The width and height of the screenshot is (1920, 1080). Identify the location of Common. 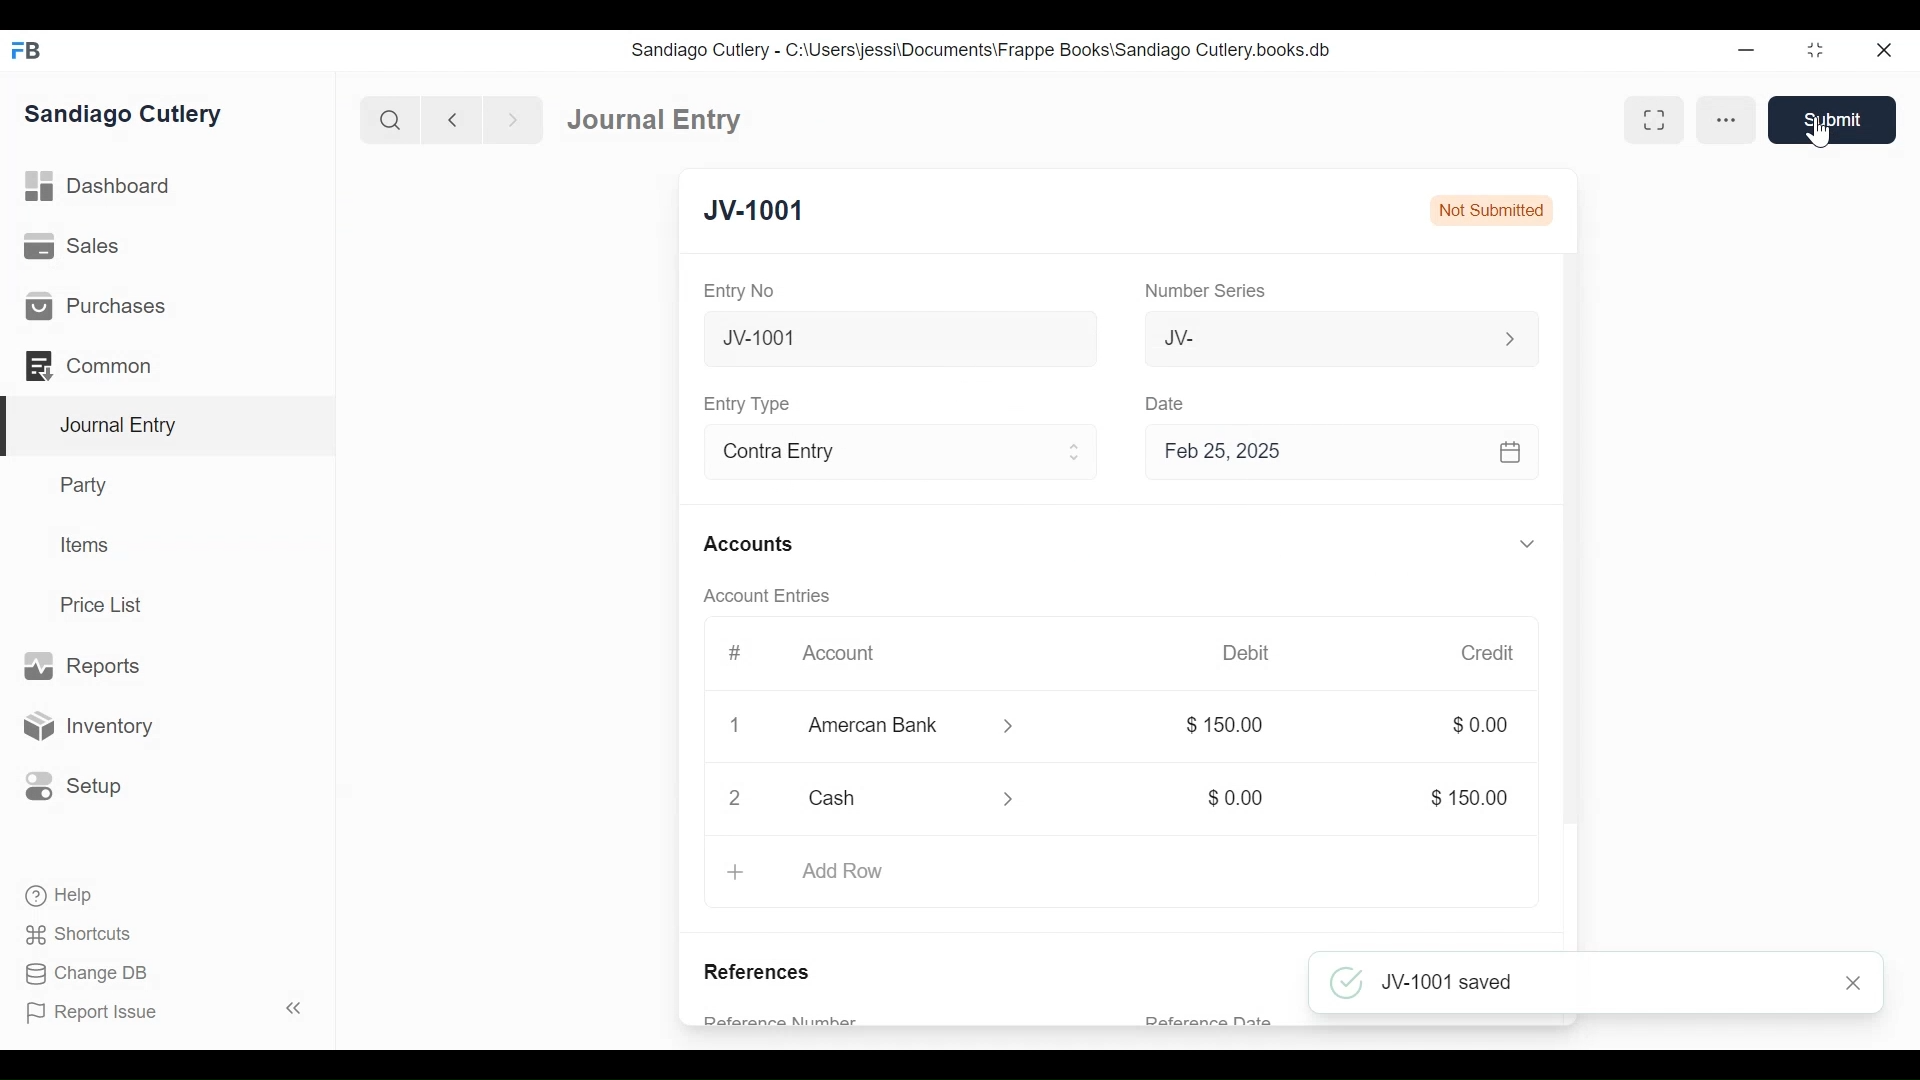
(99, 366).